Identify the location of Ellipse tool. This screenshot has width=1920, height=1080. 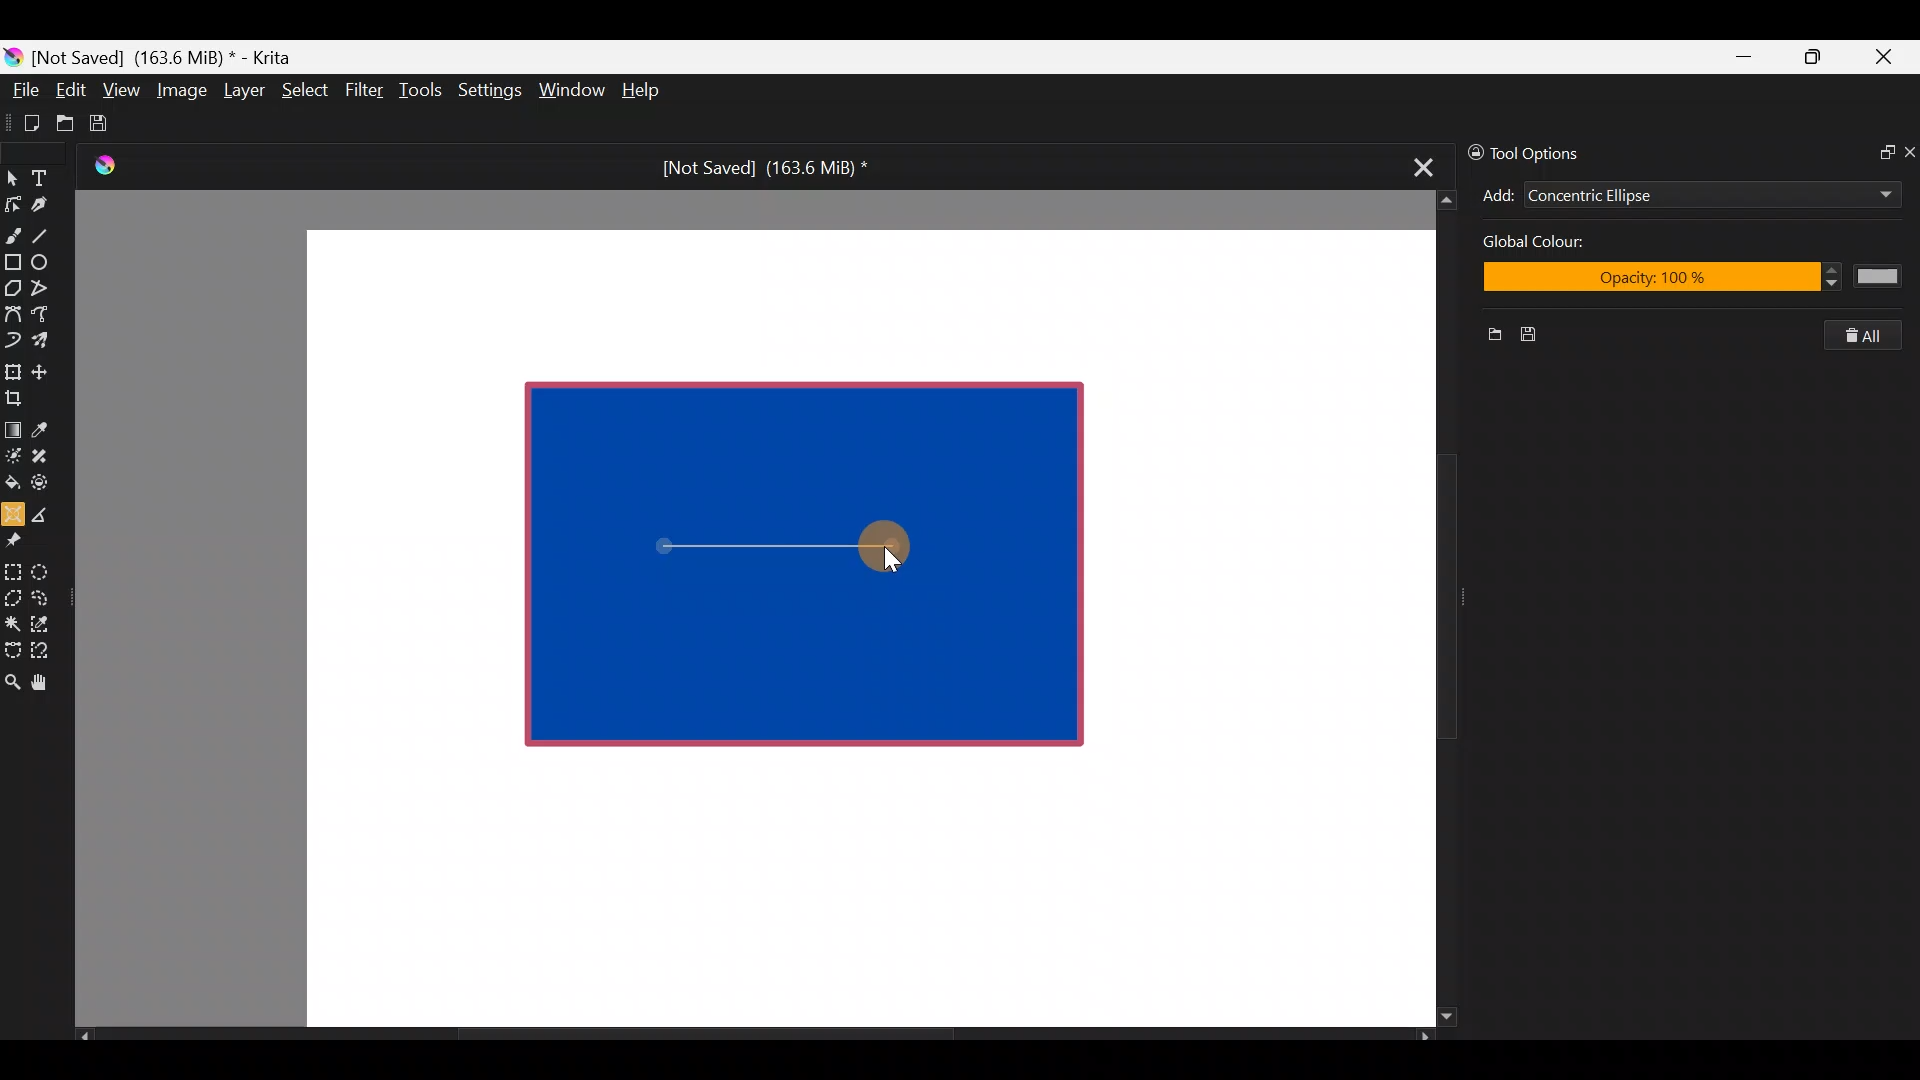
(49, 260).